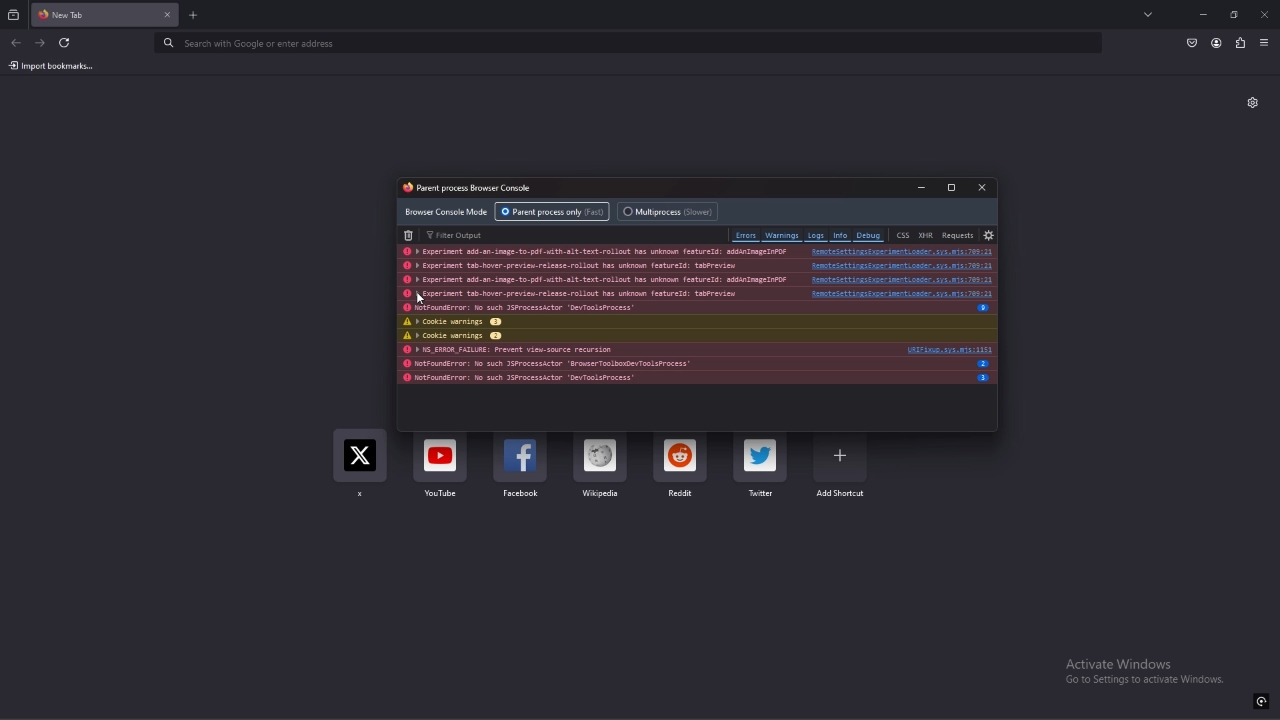 The width and height of the screenshot is (1280, 720). Describe the element at coordinates (746, 235) in the screenshot. I see `errors` at that location.